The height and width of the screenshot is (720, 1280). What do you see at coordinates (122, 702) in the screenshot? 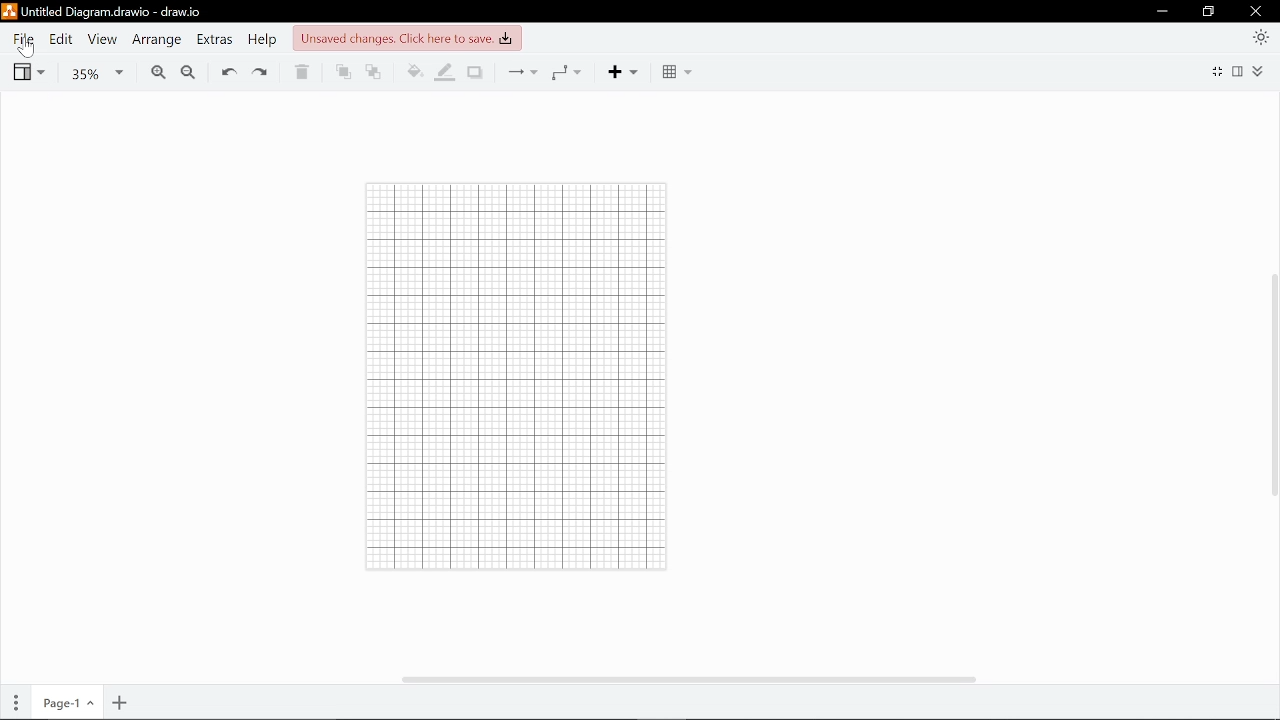
I see `Add page` at bounding box center [122, 702].